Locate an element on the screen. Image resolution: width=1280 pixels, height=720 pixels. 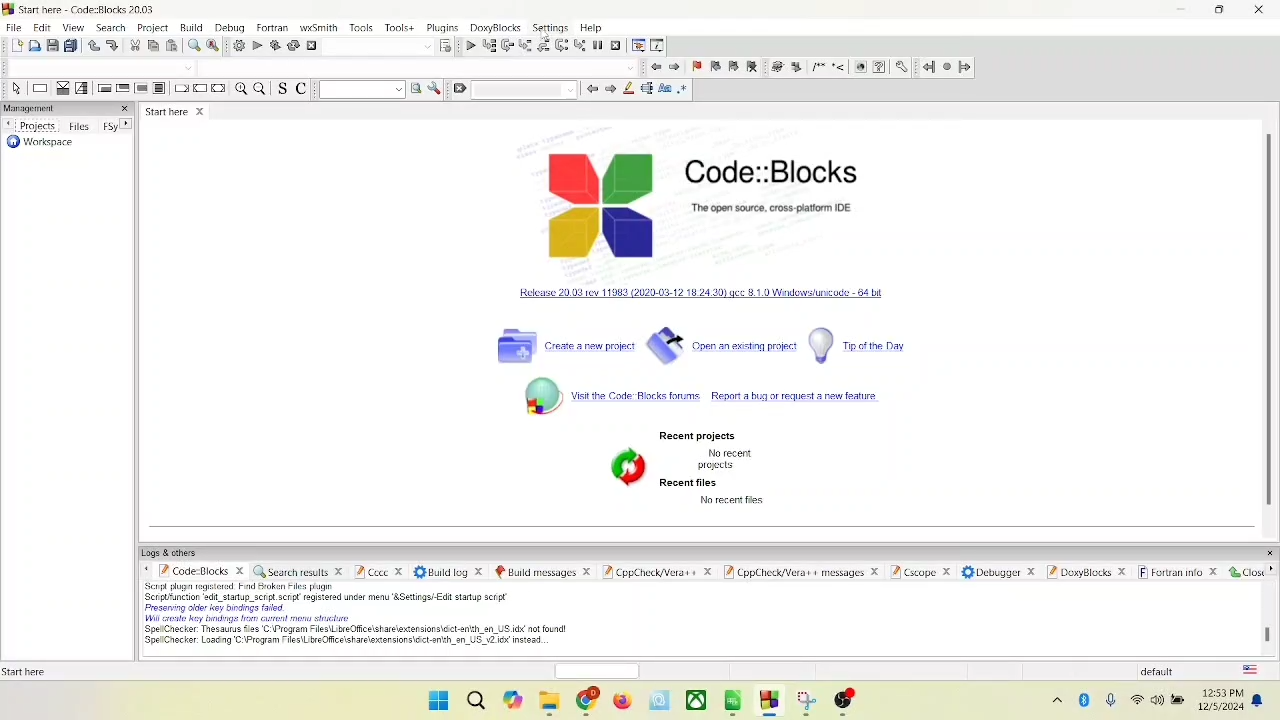
run to cursor is located at coordinates (486, 46).